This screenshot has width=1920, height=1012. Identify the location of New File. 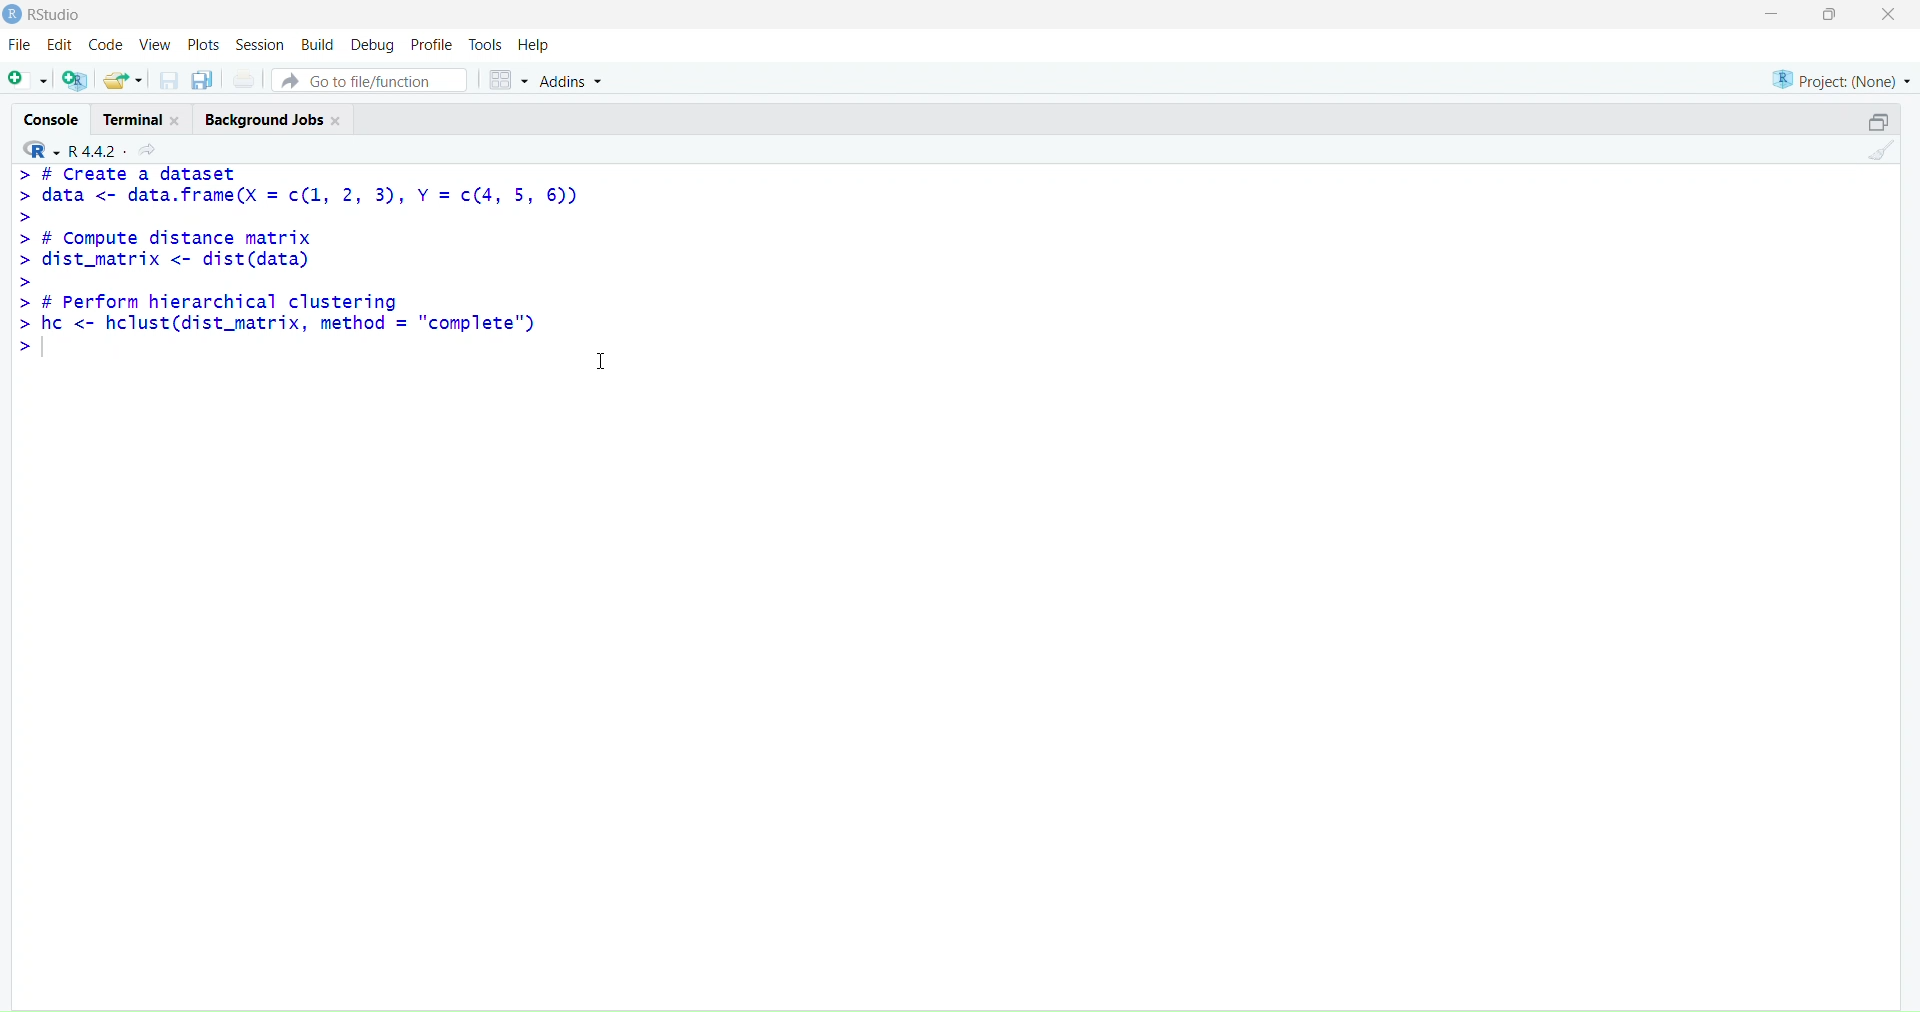
(27, 78).